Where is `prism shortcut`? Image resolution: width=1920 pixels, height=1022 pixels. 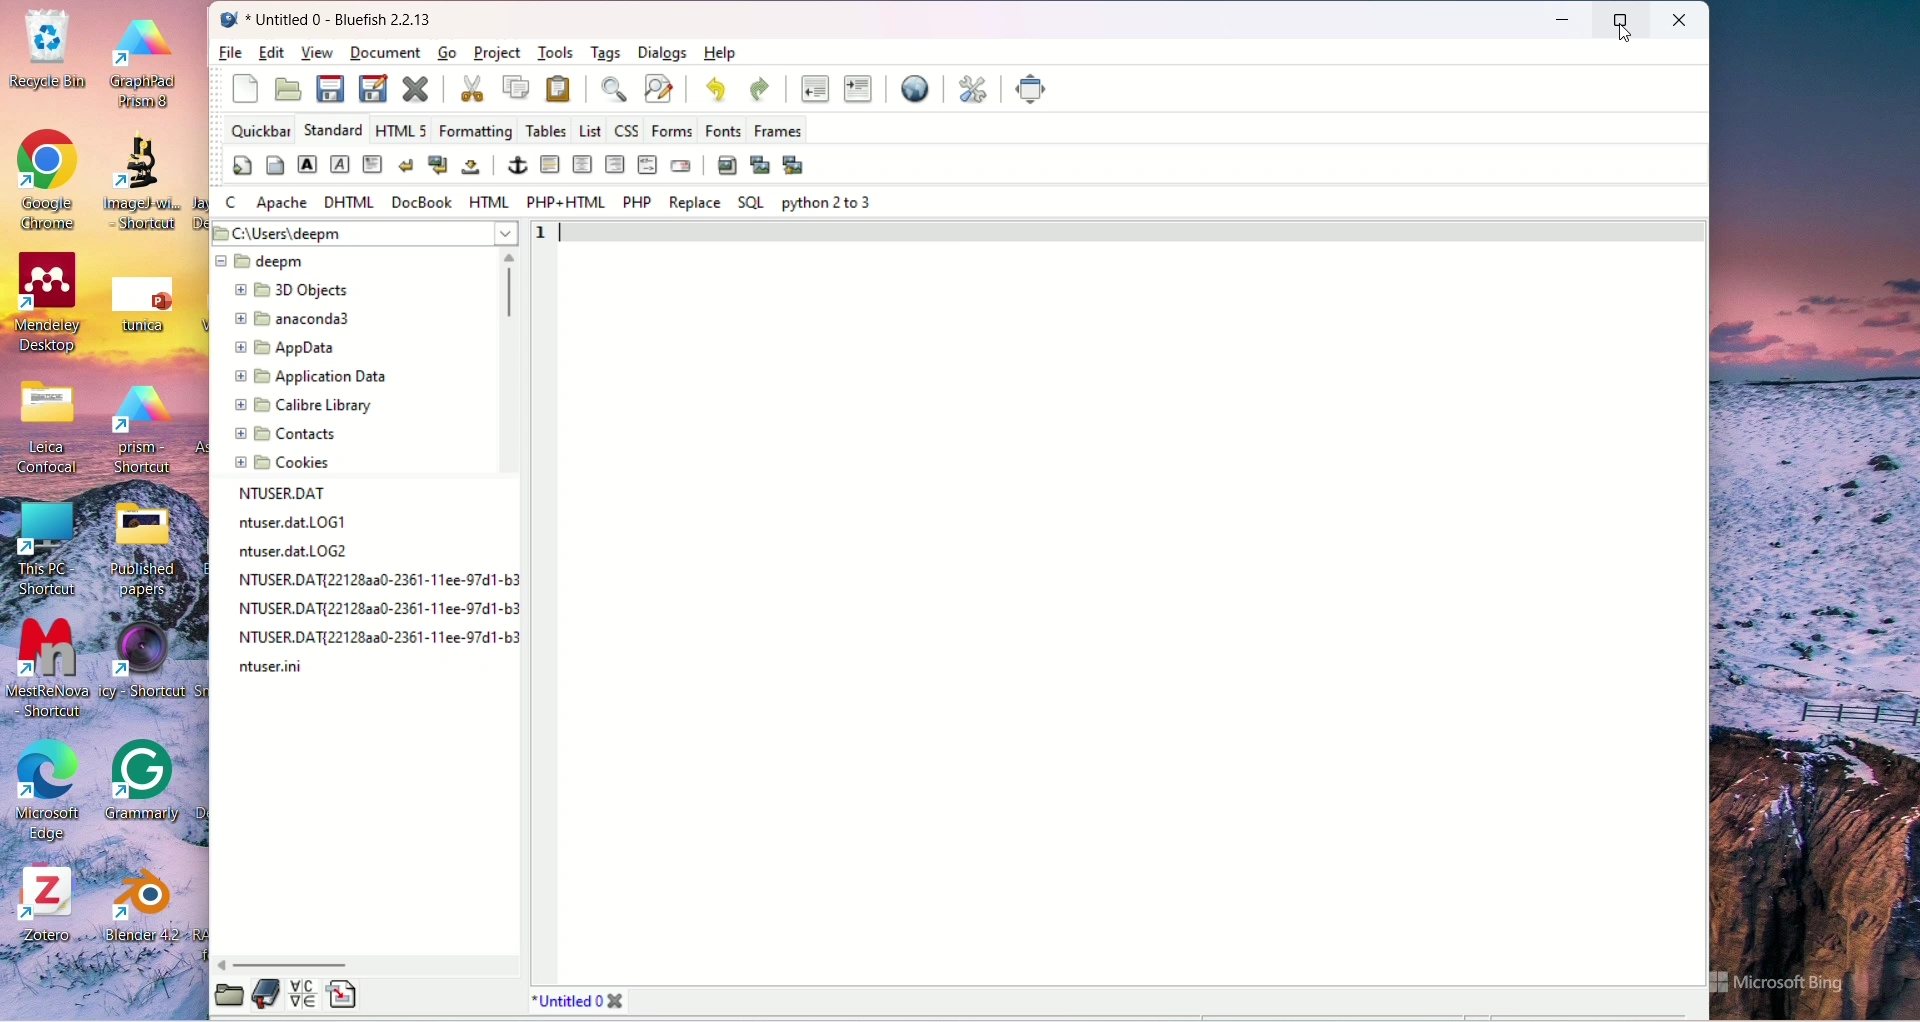 prism shortcut is located at coordinates (142, 431).